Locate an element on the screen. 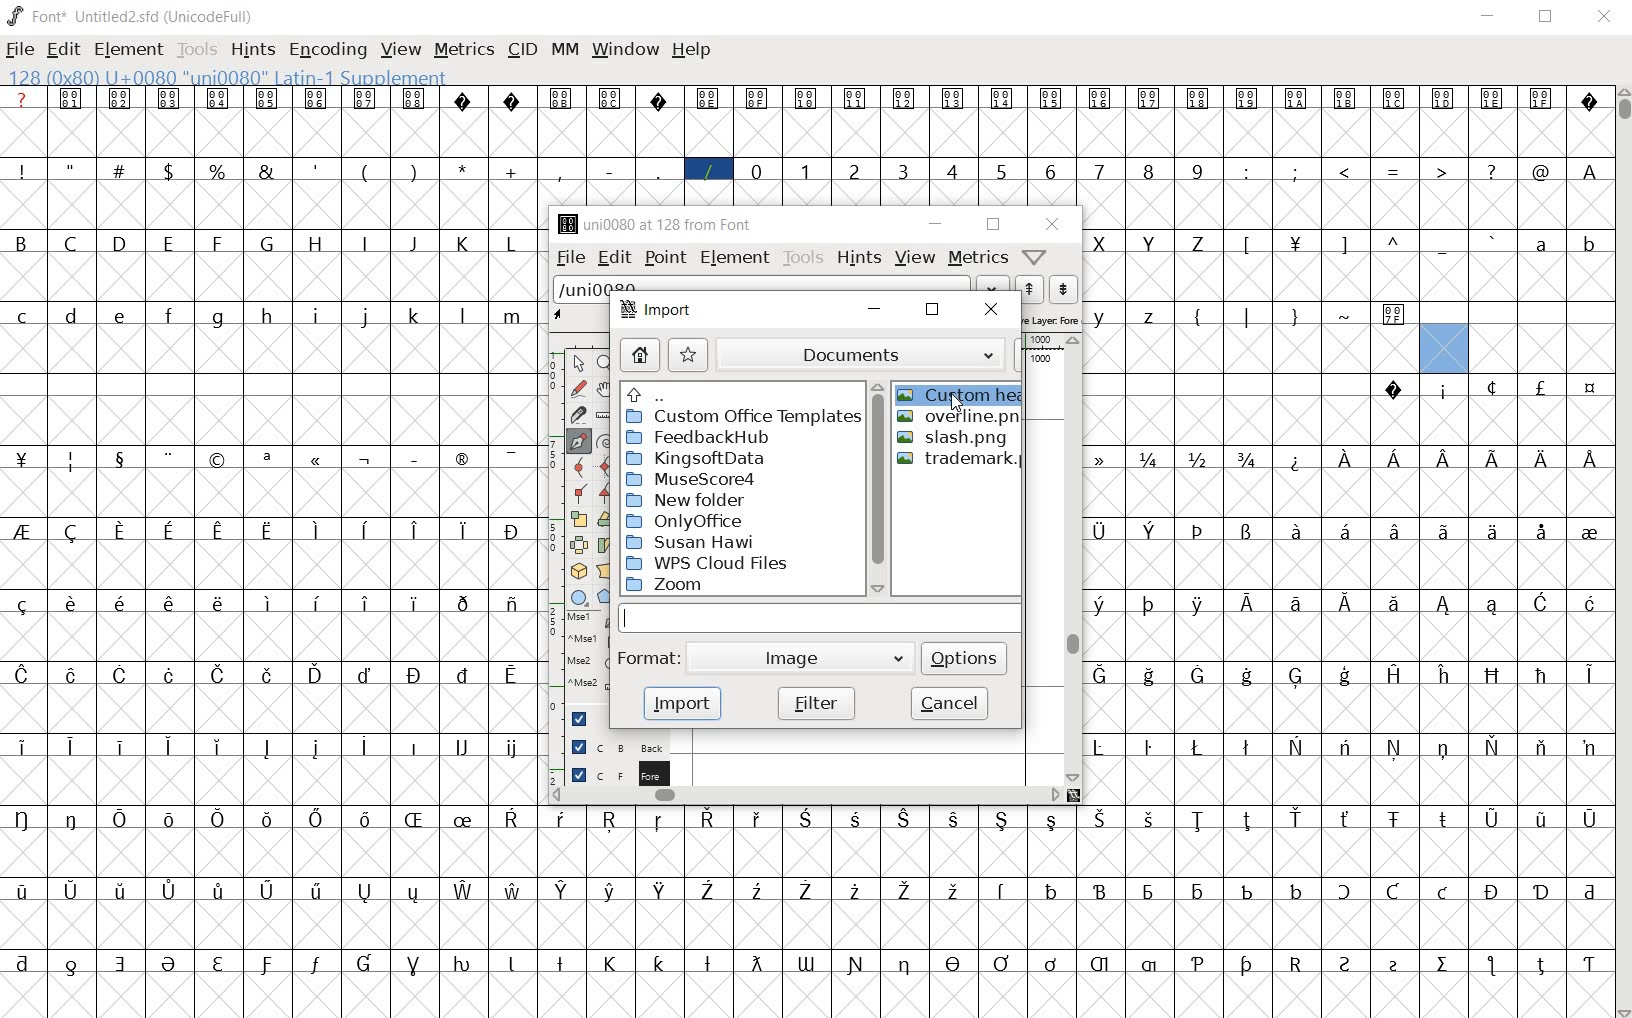  glyph is located at coordinates (1543, 532).